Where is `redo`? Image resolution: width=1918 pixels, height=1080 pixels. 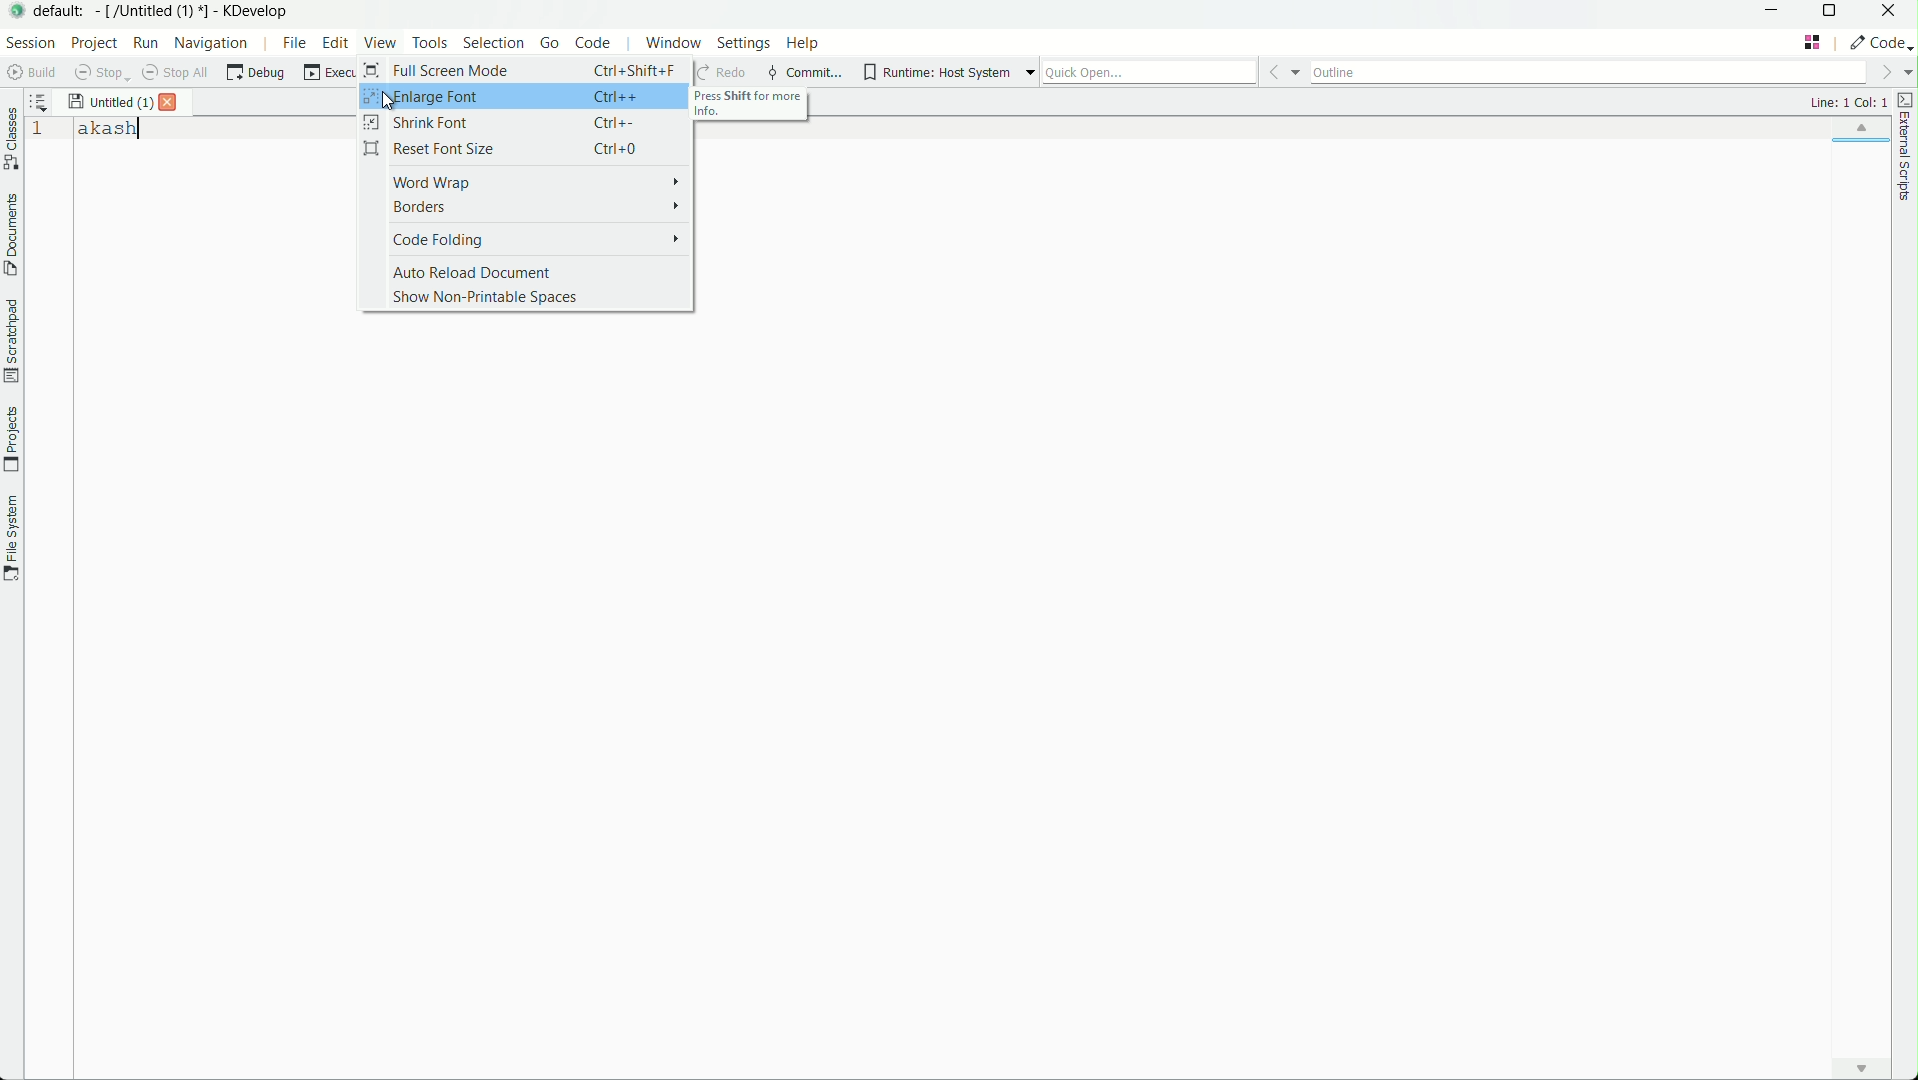 redo is located at coordinates (720, 73).